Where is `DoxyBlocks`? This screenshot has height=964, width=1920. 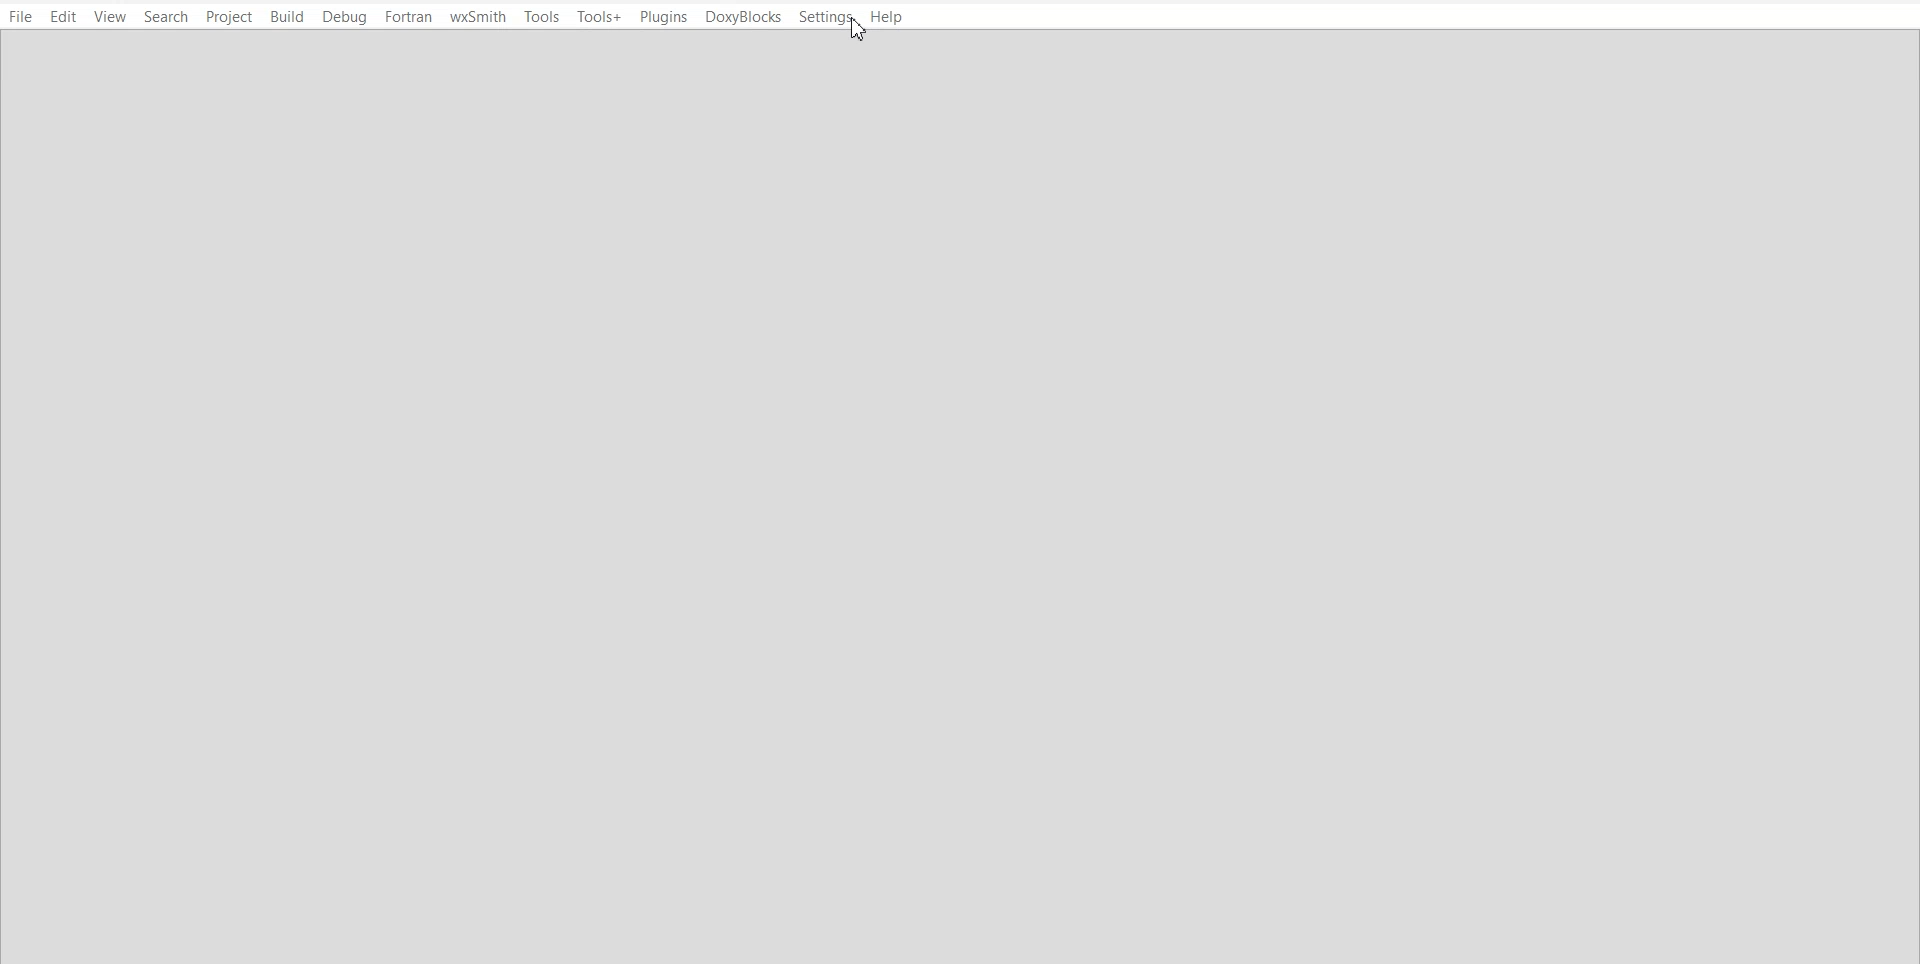 DoxyBlocks is located at coordinates (744, 17).